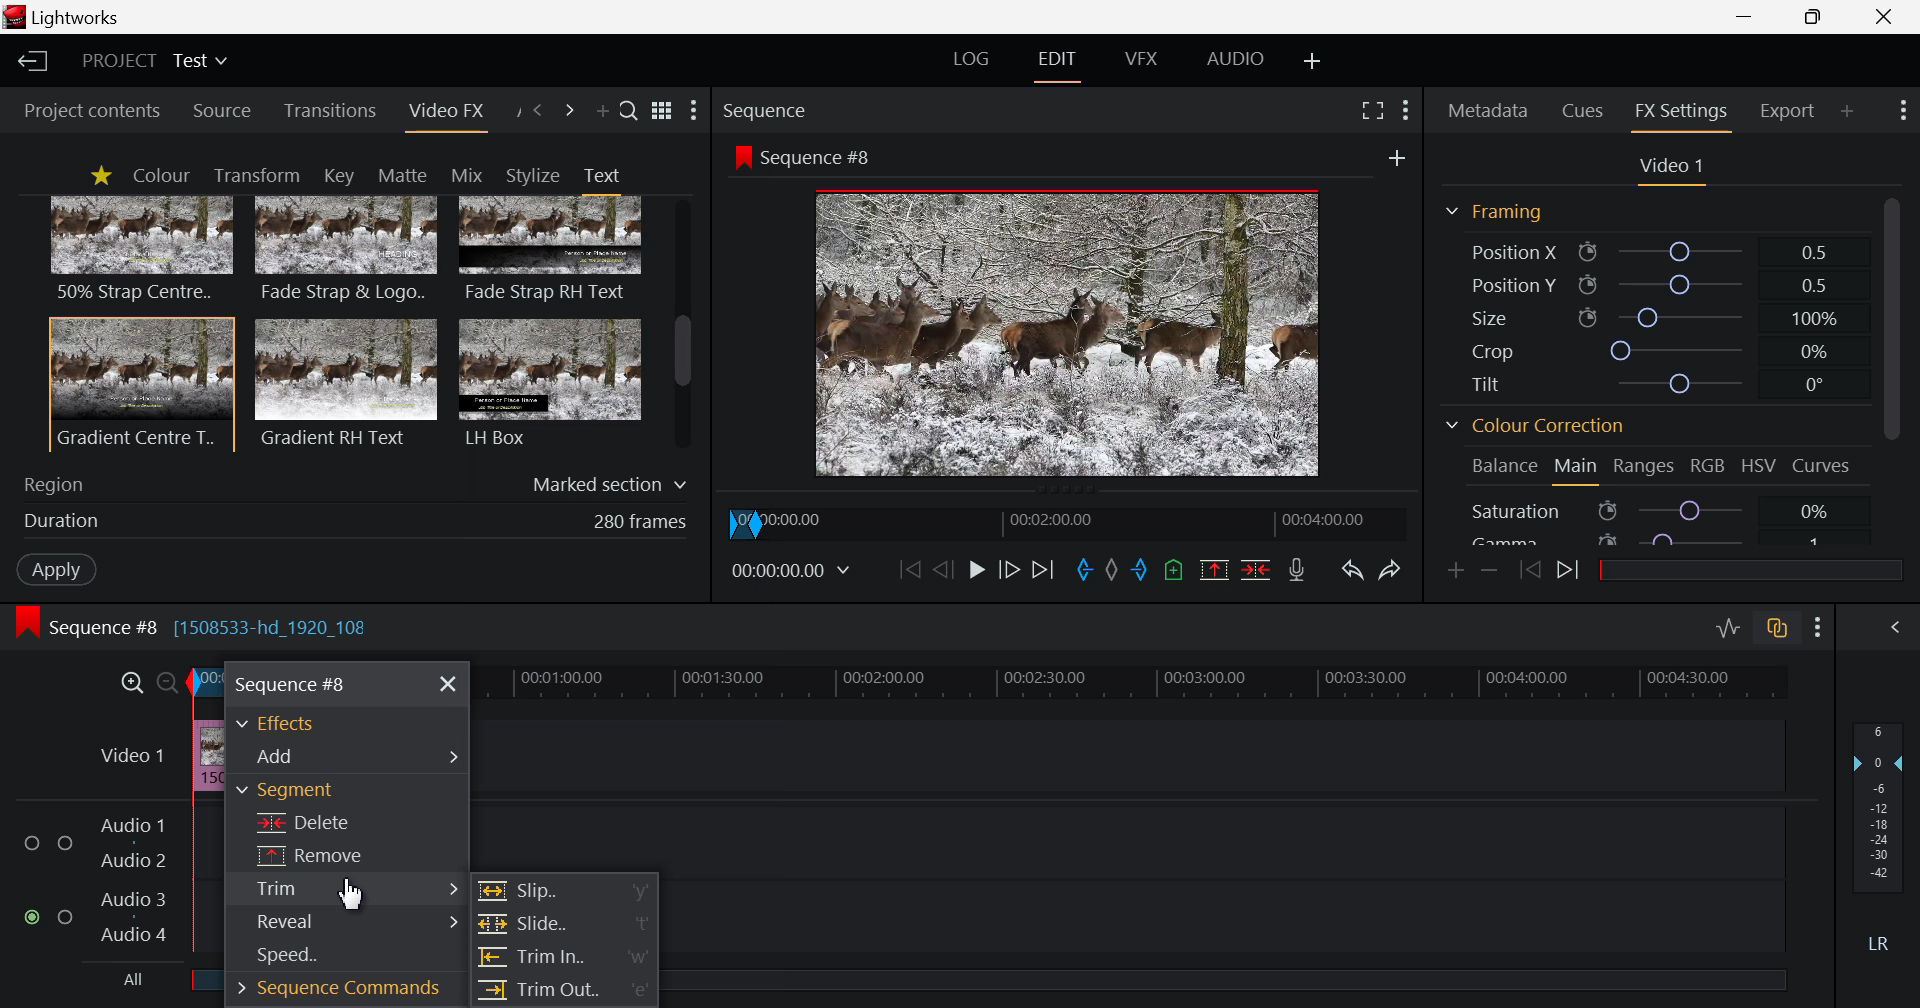 The height and width of the screenshot is (1008, 1920). What do you see at coordinates (1680, 111) in the screenshot?
I see `FX Settings` at bounding box center [1680, 111].